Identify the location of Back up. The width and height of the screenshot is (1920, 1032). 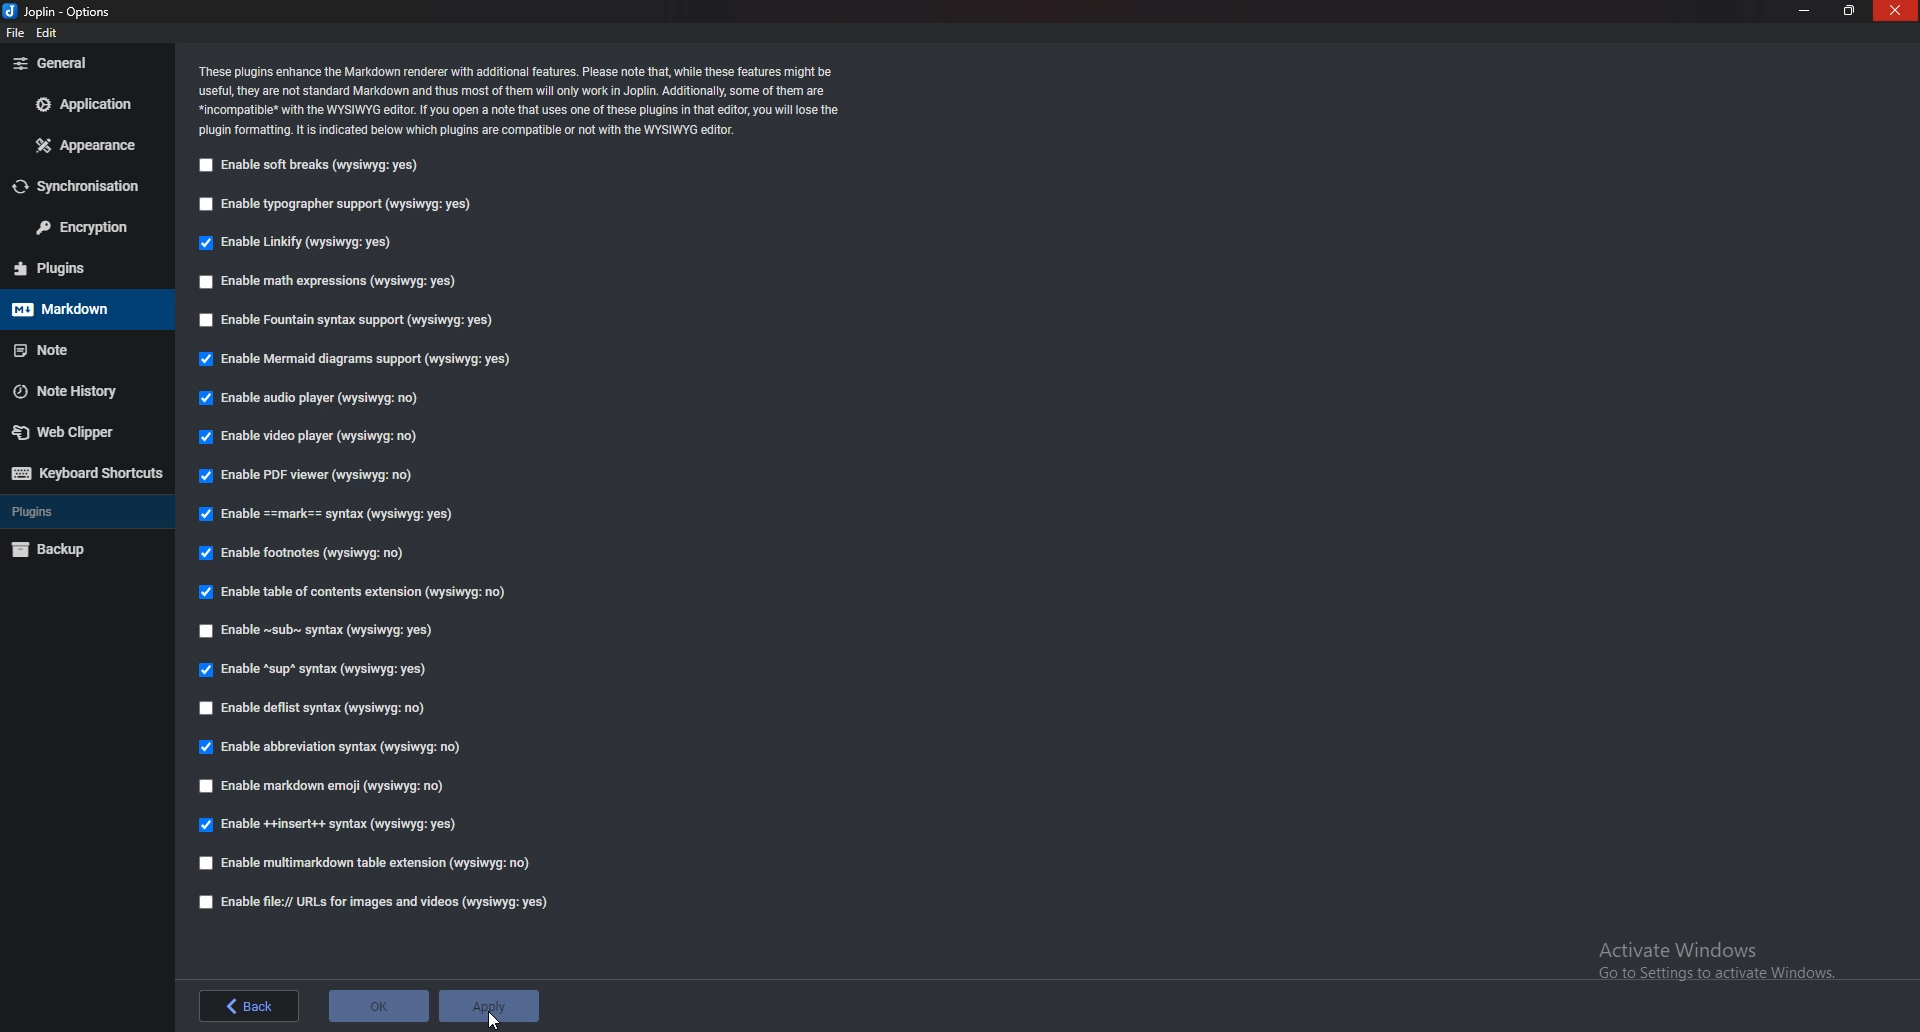
(78, 551).